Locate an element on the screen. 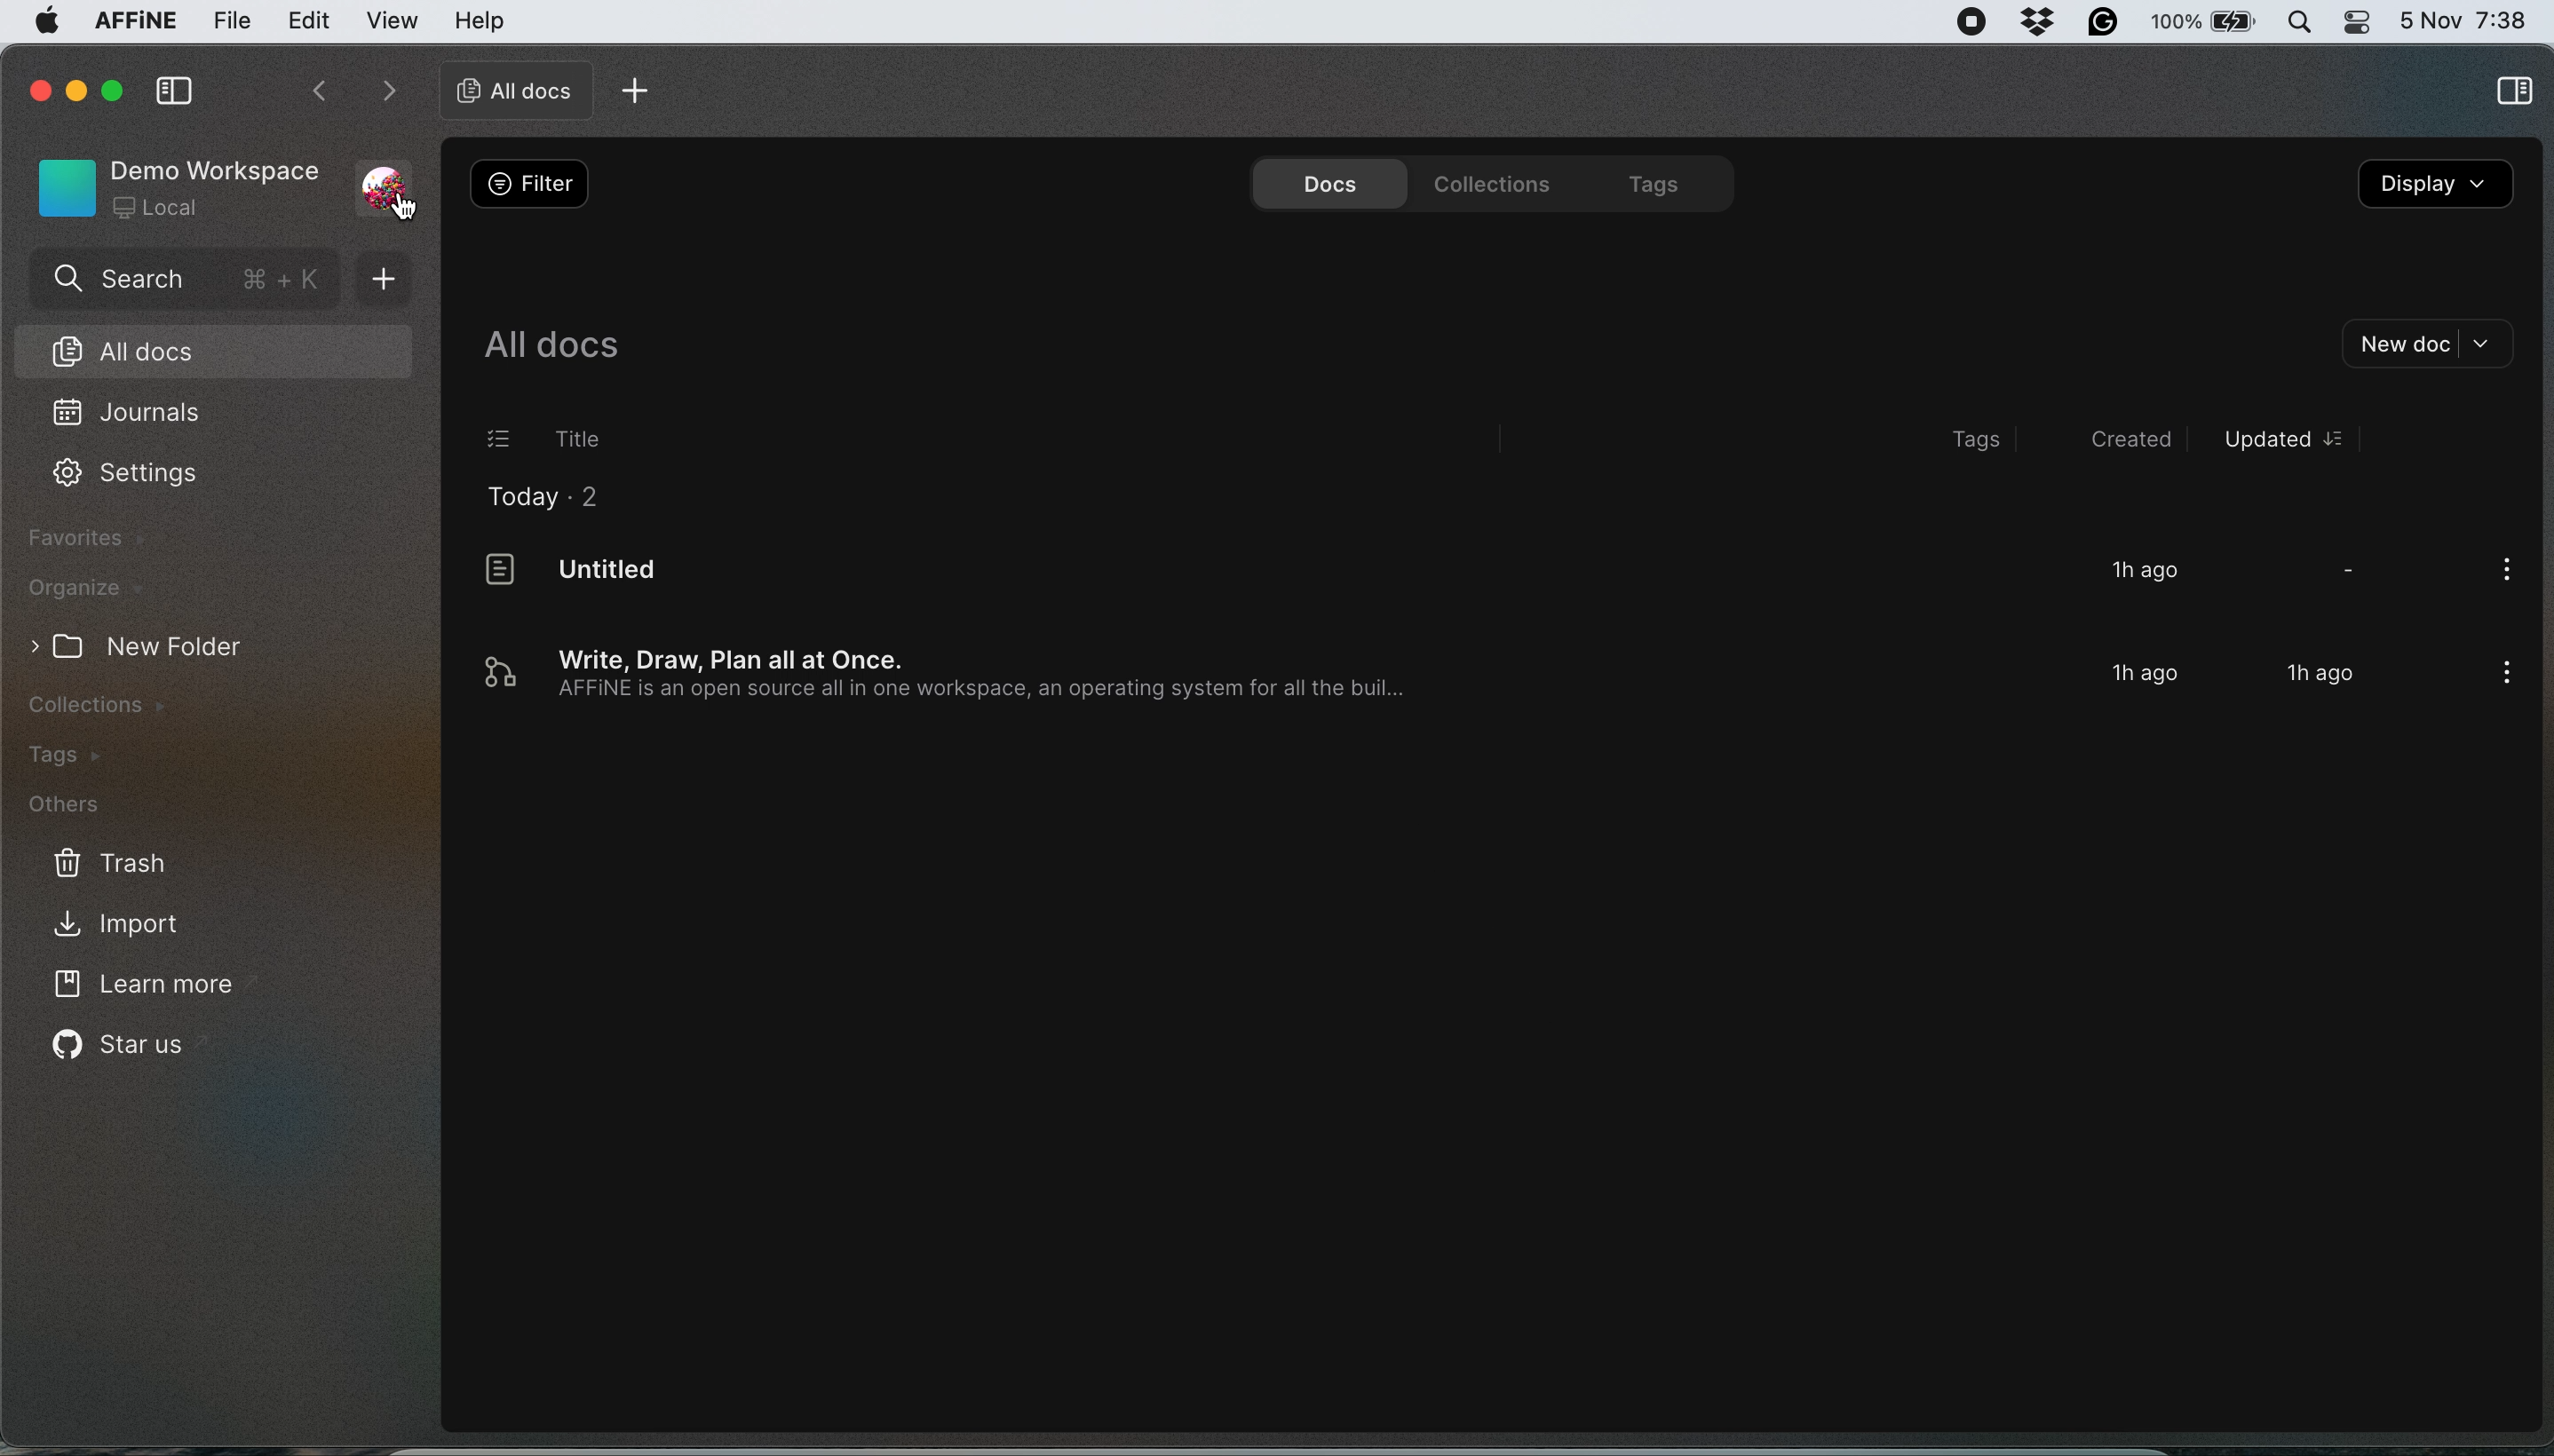  Write,Draw,plan is located at coordinates (1429, 675).